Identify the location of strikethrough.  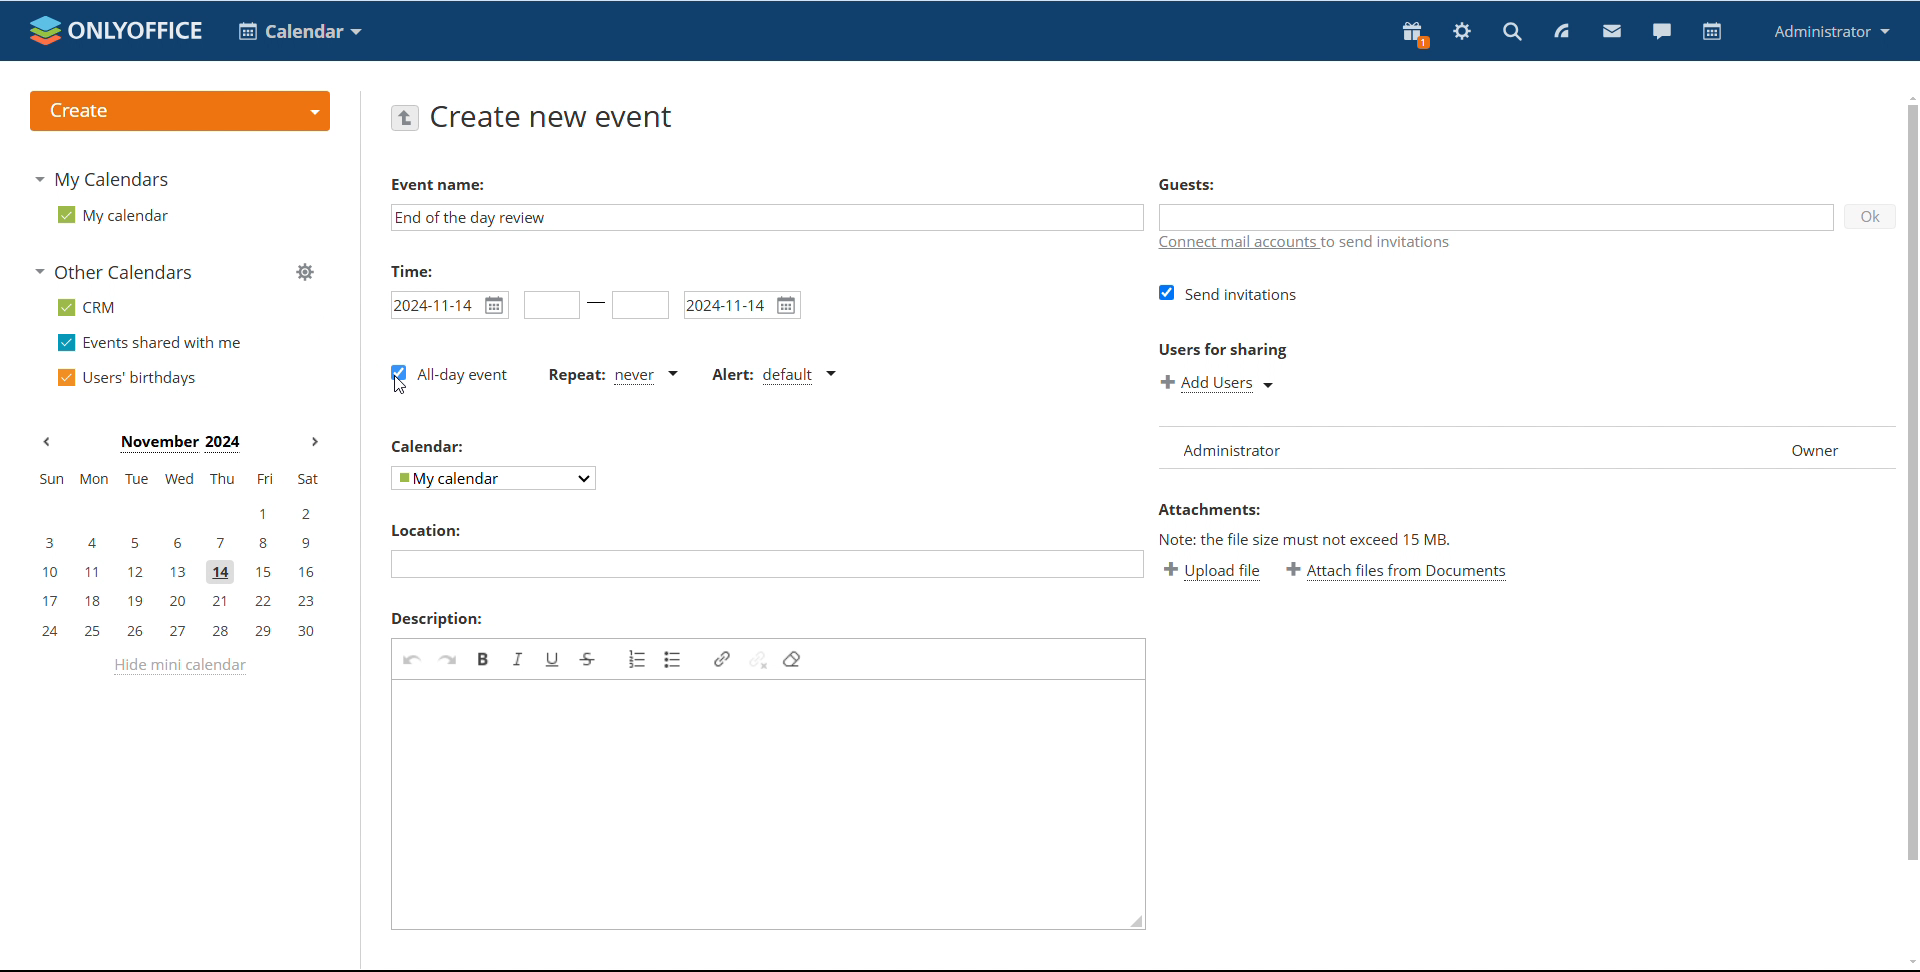
(588, 660).